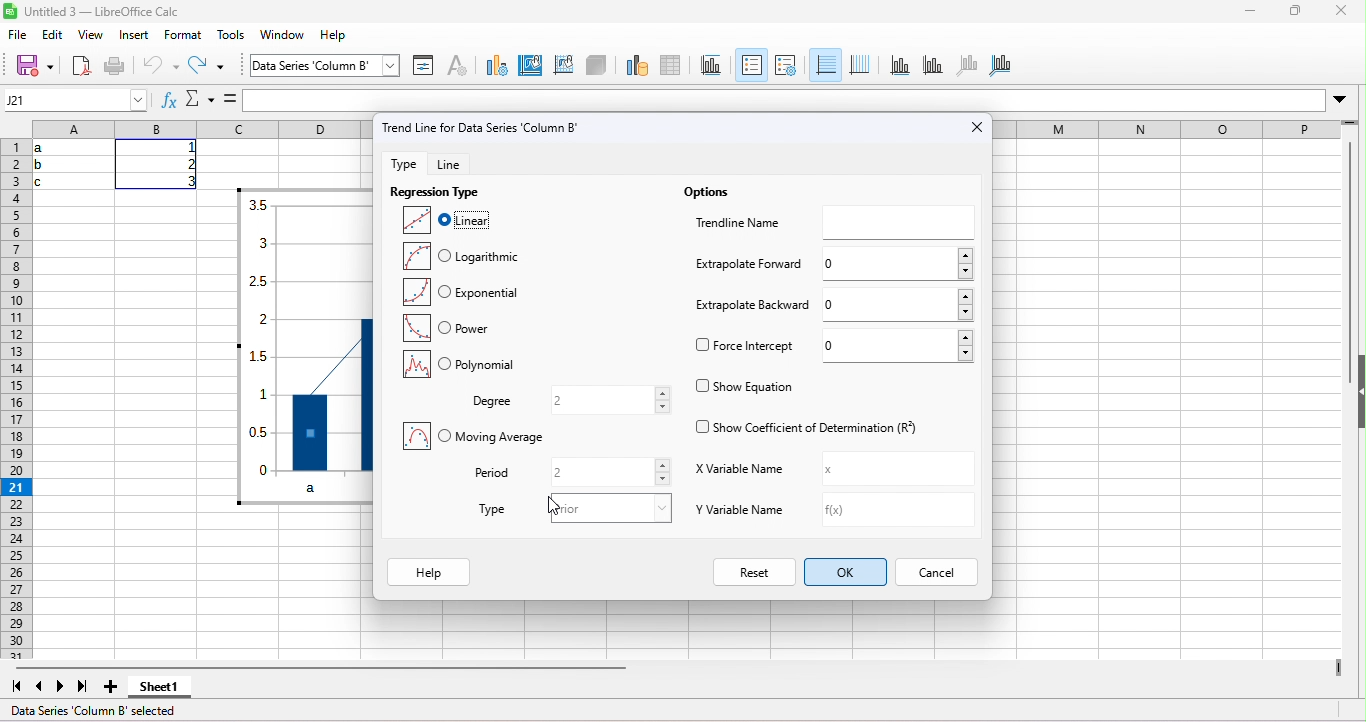 The width and height of the screenshot is (1366, 722). Describe the element at coordinates (1170, 128) in the screenshot. I see `column headings` at that location.